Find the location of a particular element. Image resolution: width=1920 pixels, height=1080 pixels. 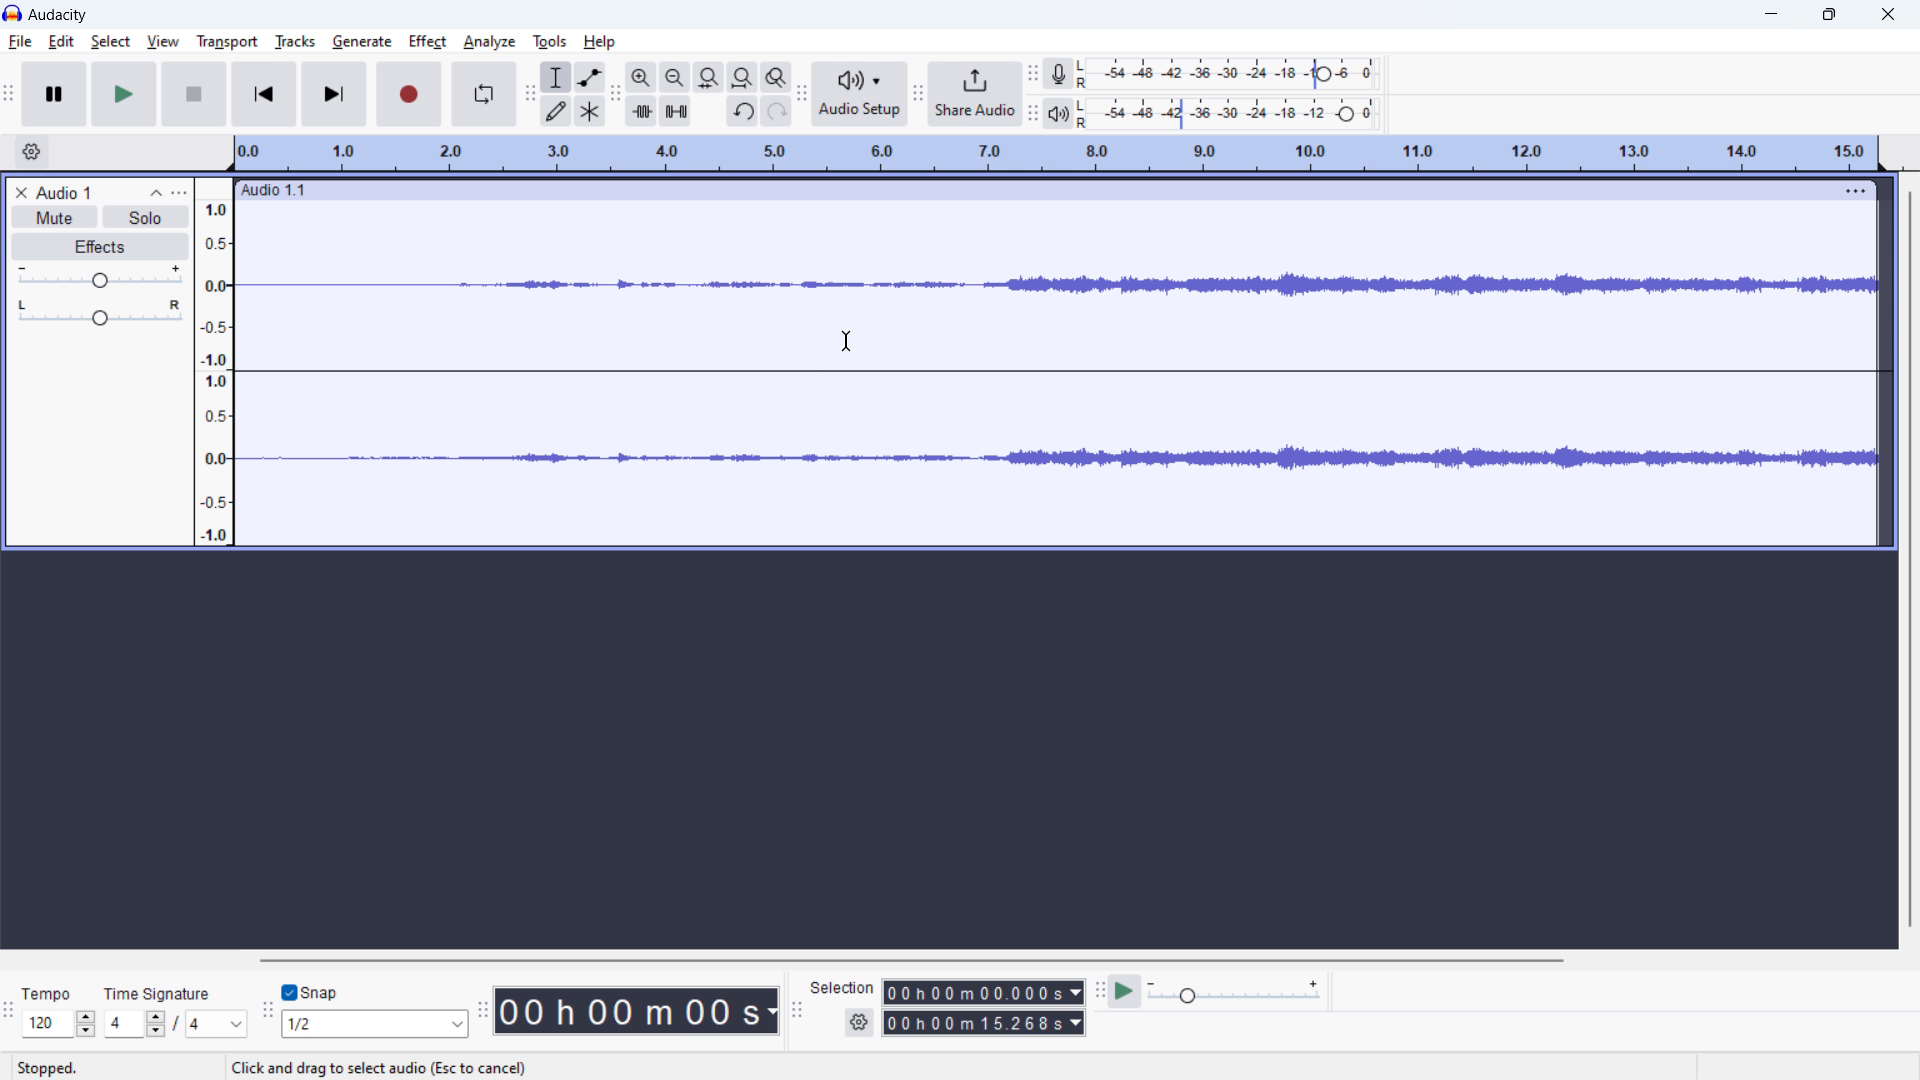

effects is located at coordinates (101, 247).